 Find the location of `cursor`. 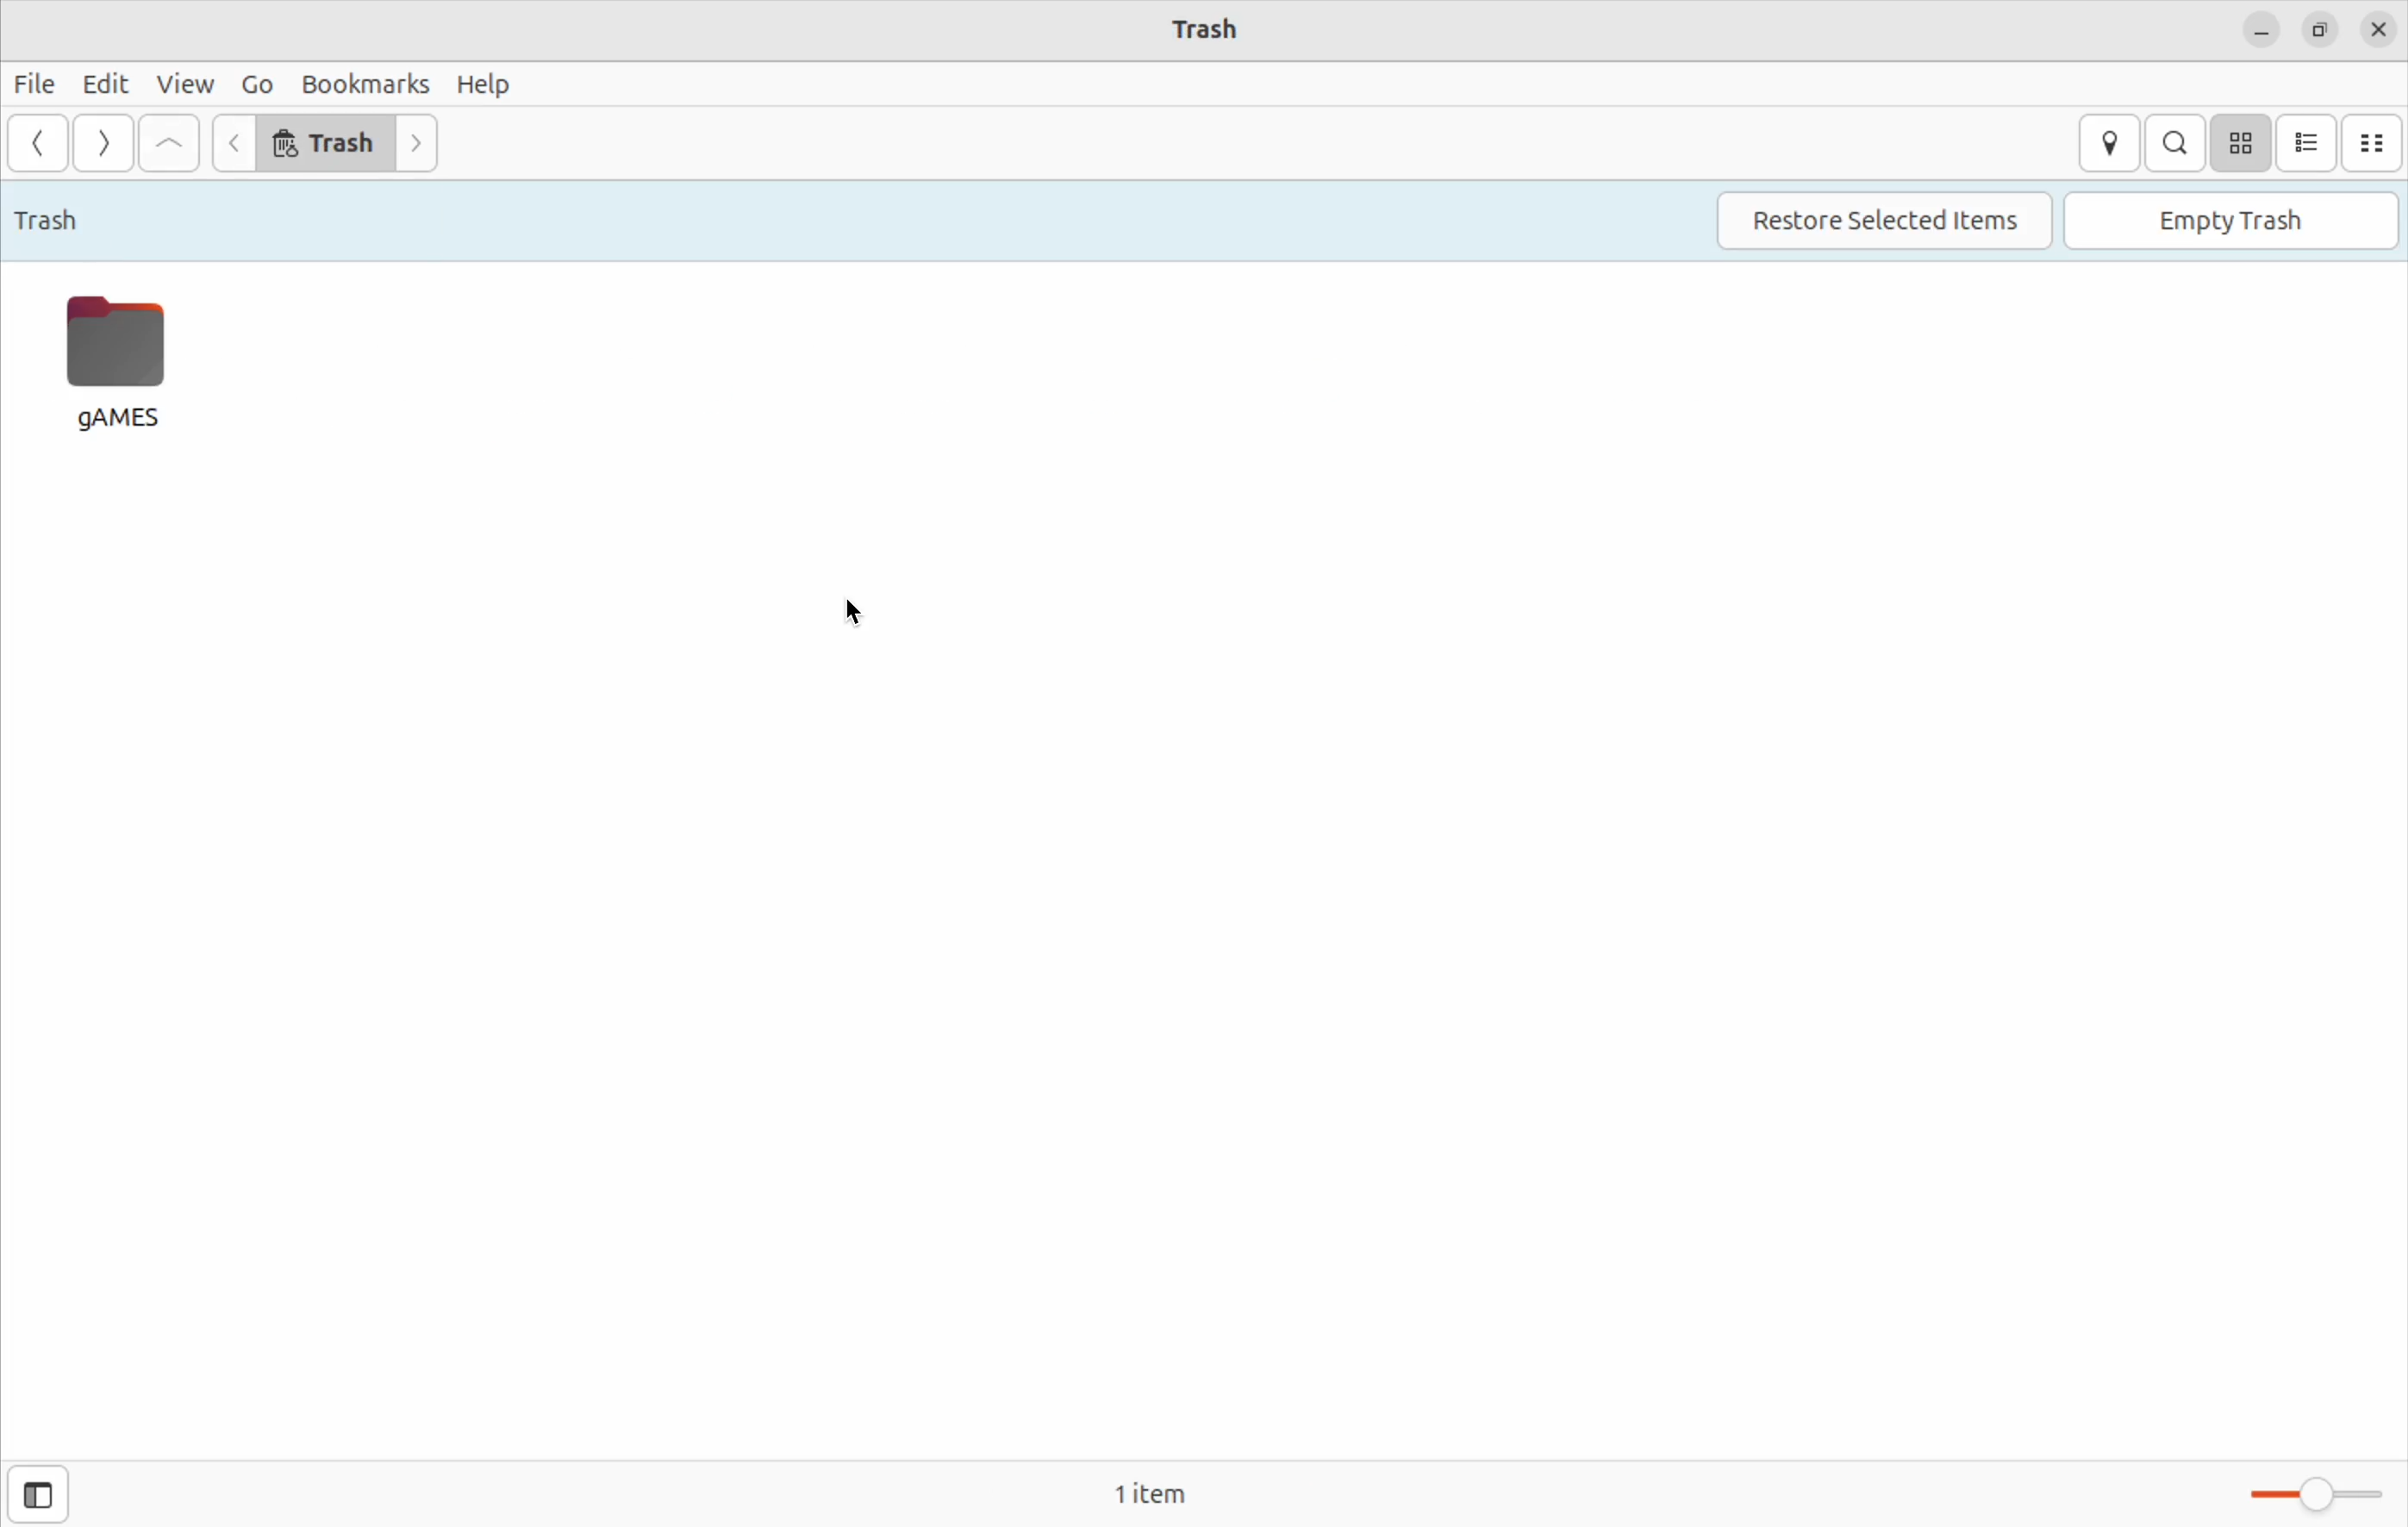

cursor is located at coordinates (853, 612).